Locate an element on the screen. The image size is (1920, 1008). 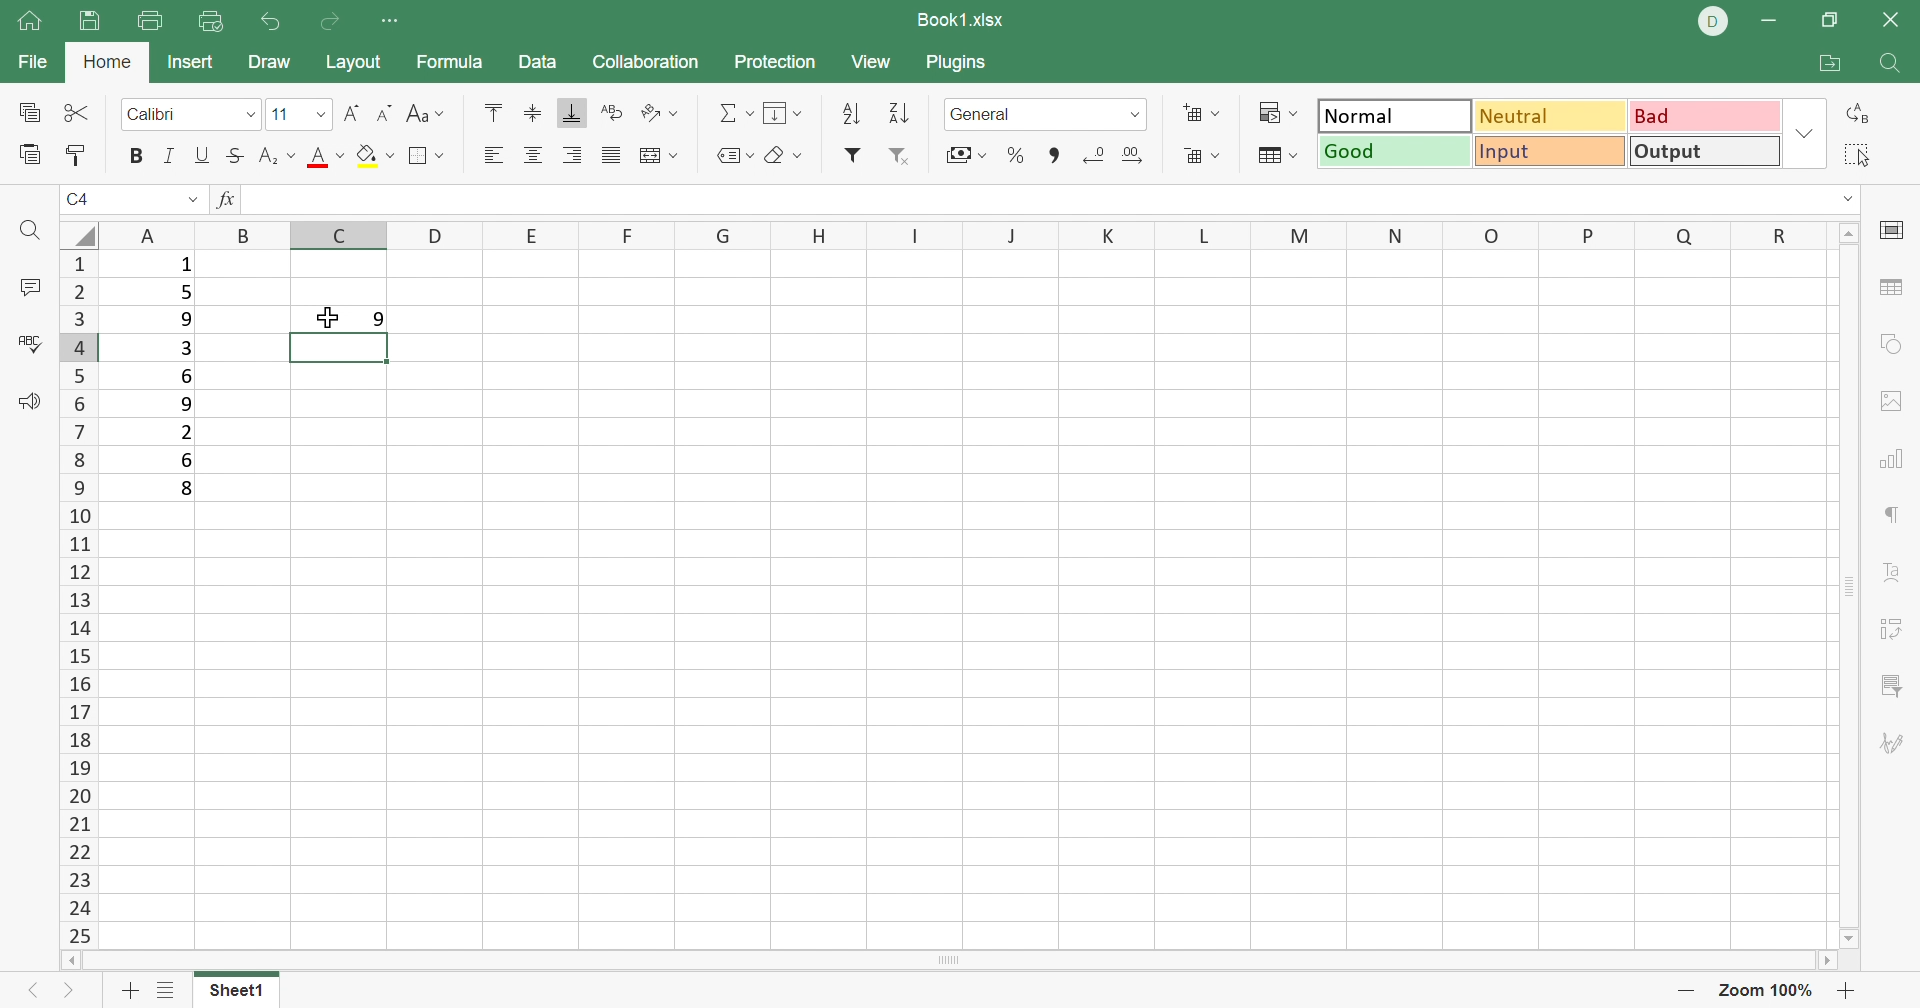
Copy style is located at coordinates (77, 153).